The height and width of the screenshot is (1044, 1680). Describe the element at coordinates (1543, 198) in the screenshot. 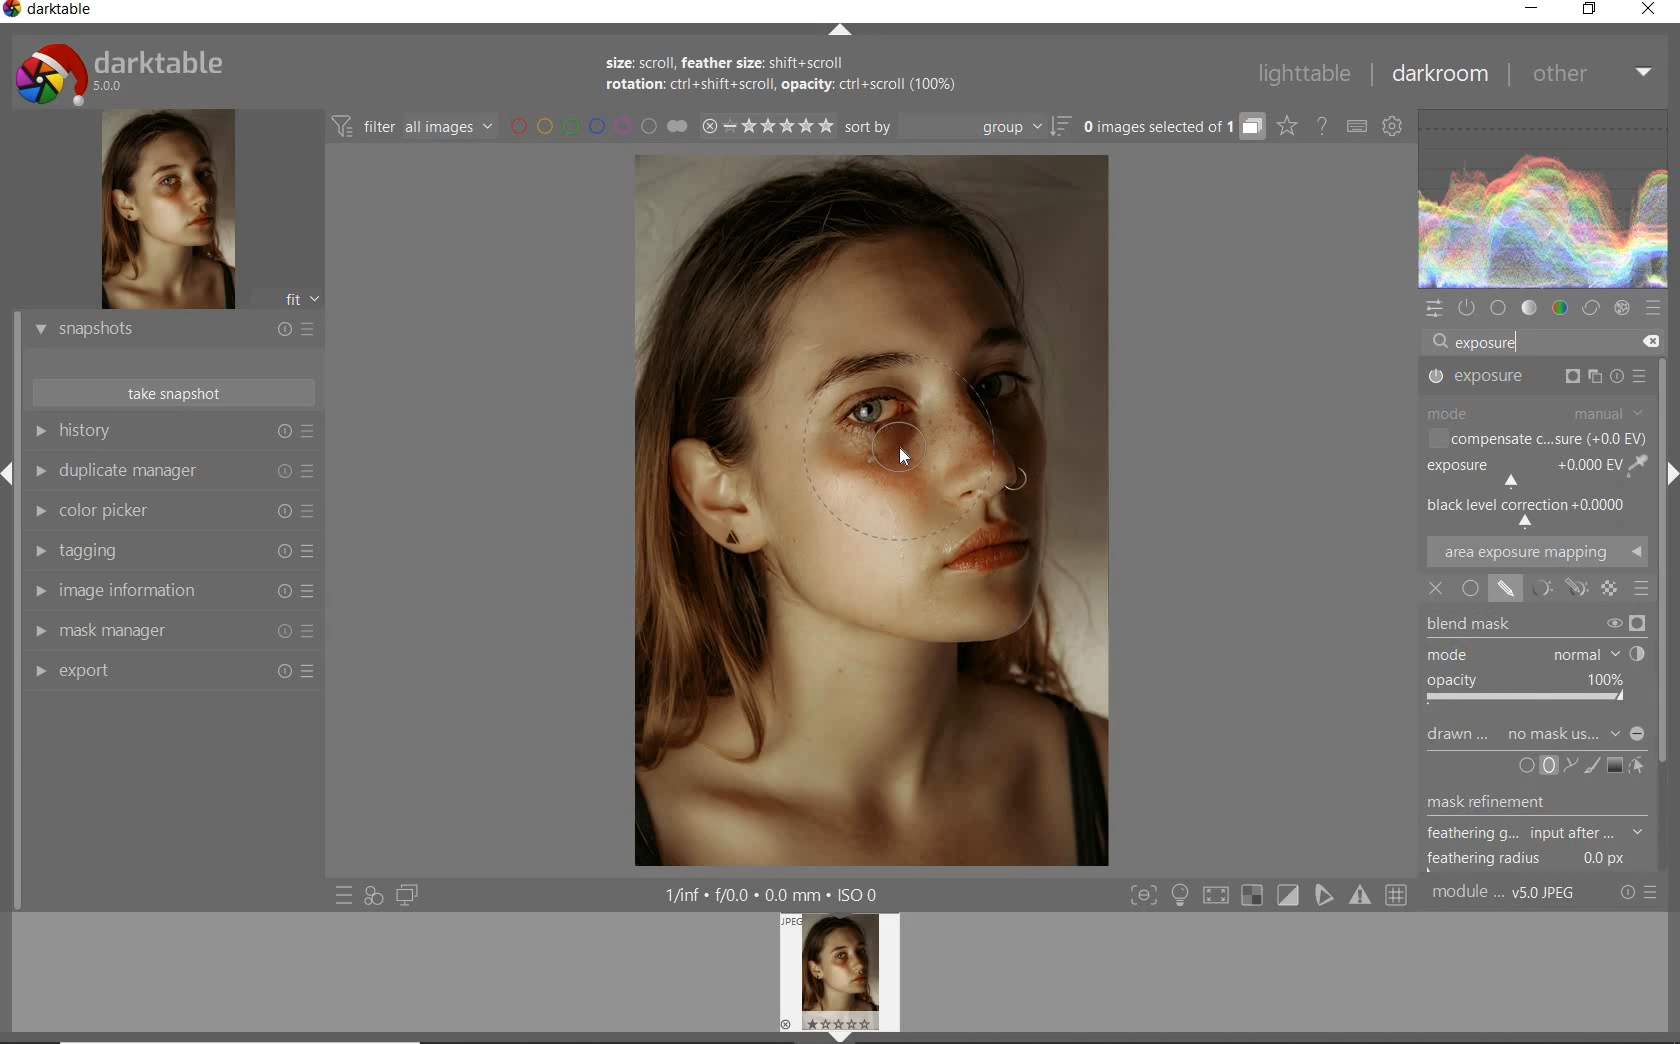

I see `WAVEFORM` at that location.